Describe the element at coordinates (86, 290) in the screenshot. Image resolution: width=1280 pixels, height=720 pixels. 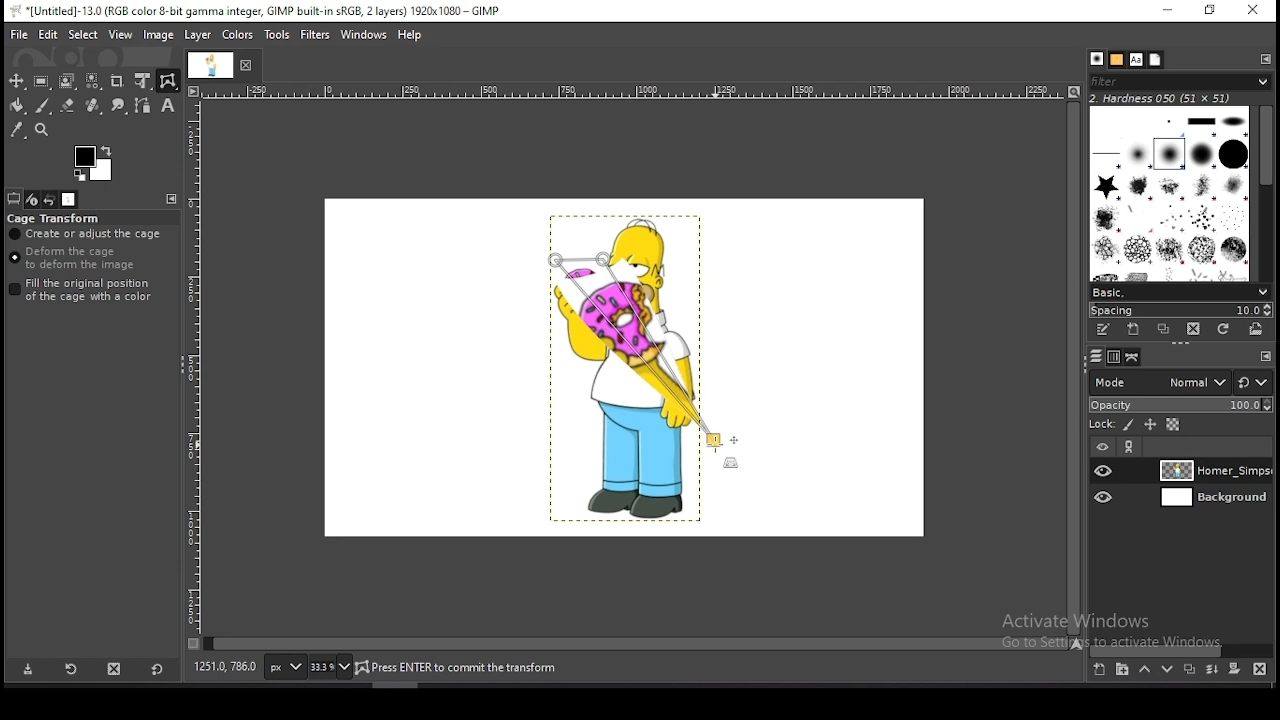
I see `fill the original position of the cage with a color` at that location.